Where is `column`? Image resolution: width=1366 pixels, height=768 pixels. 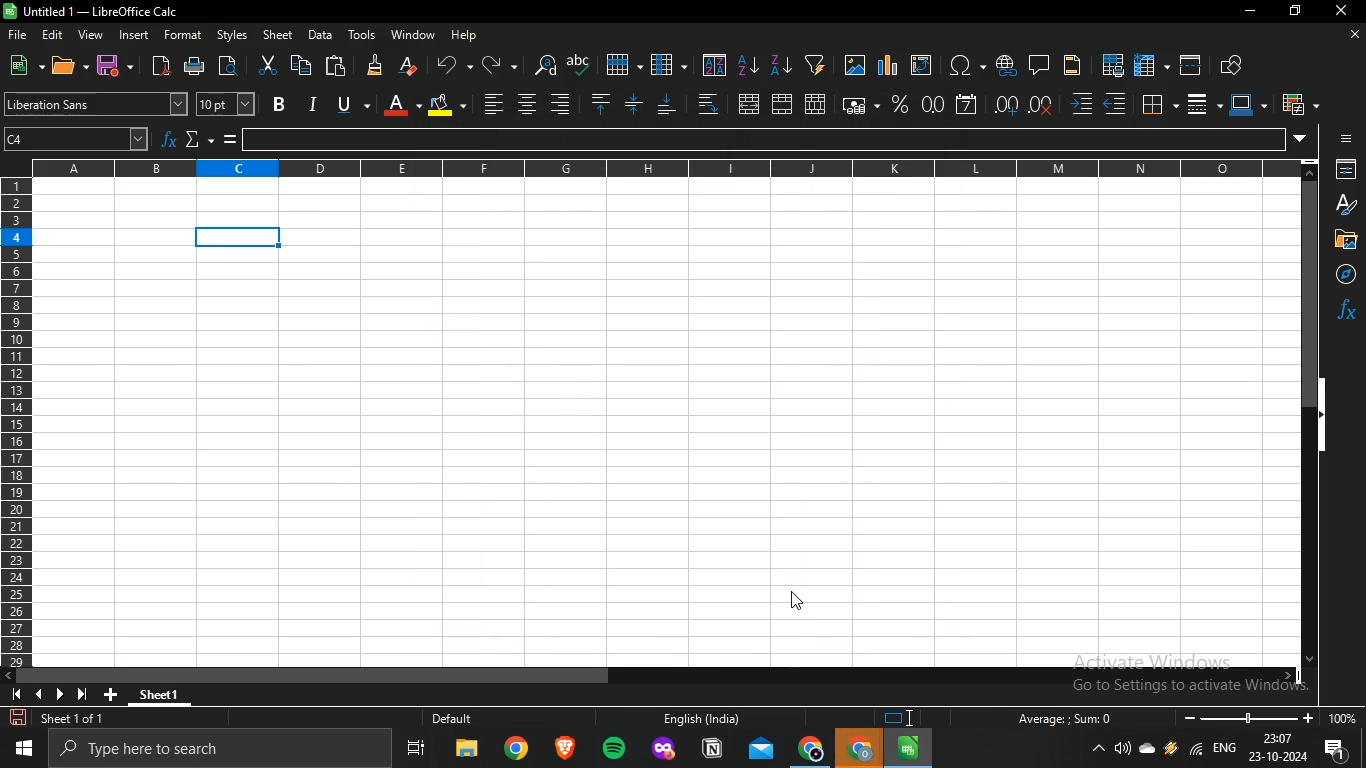
column is located at coordinates (671, 169).